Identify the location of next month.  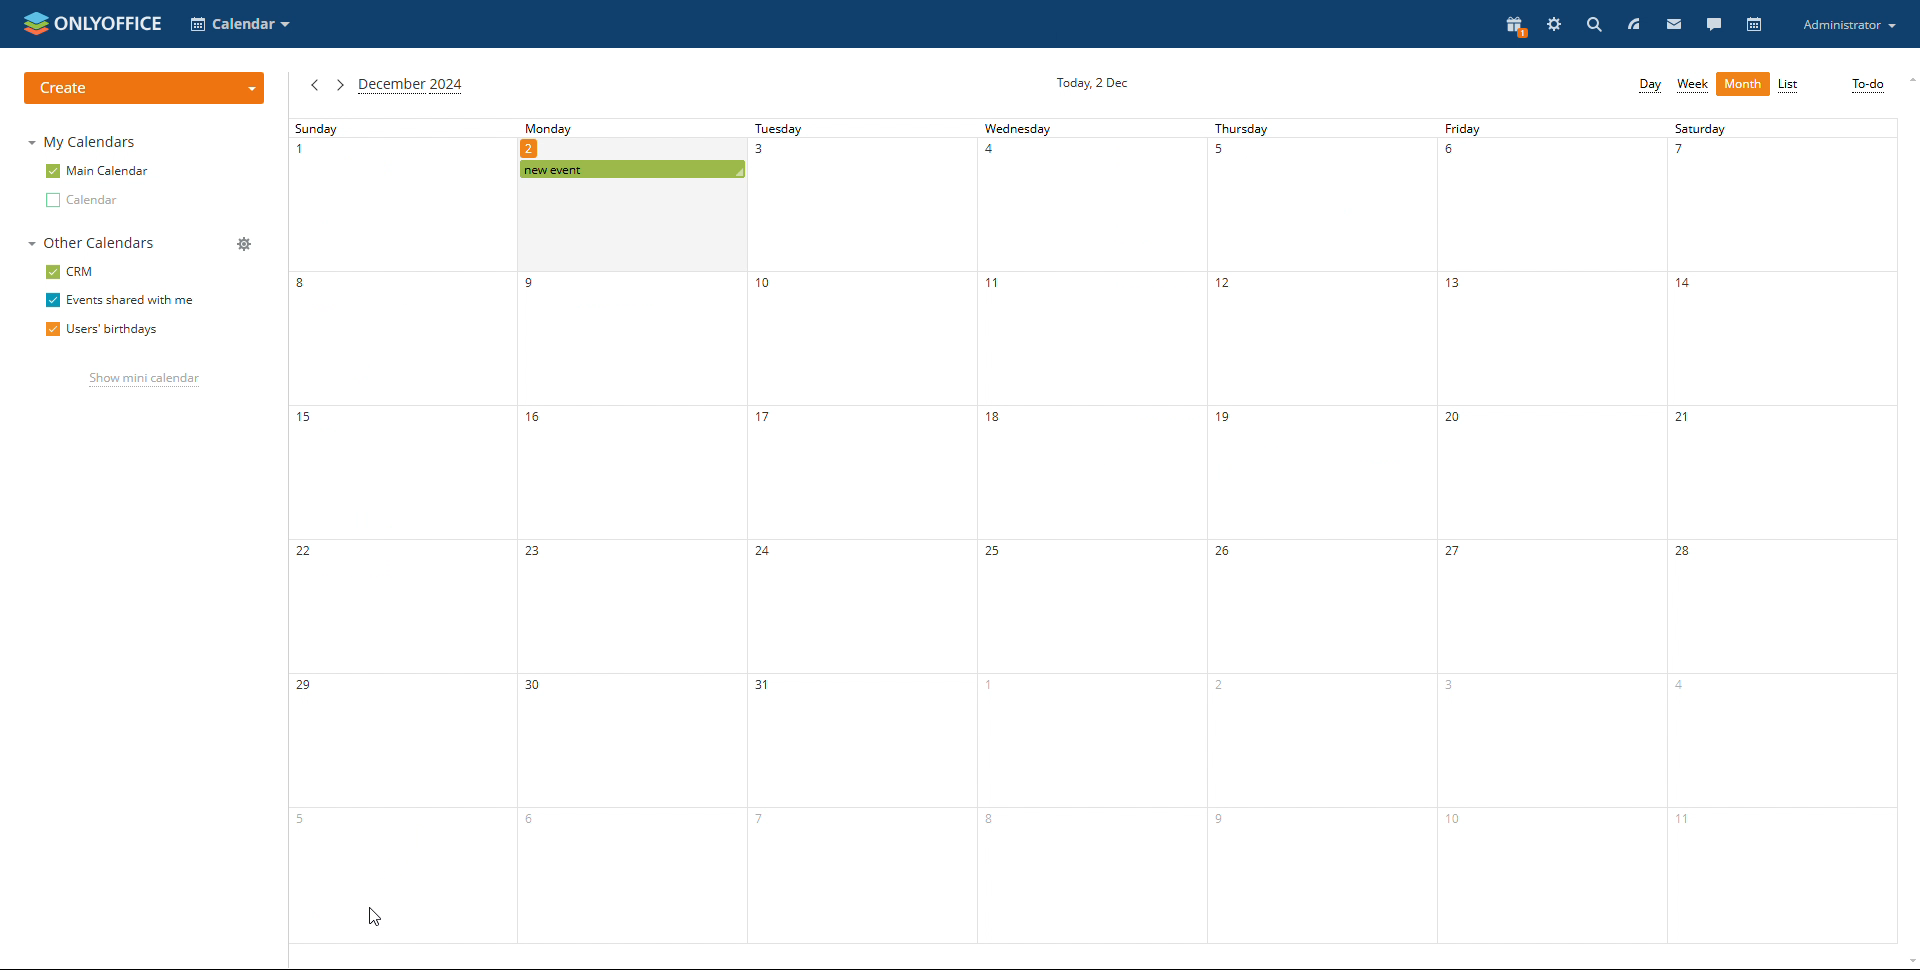
(338, 86).